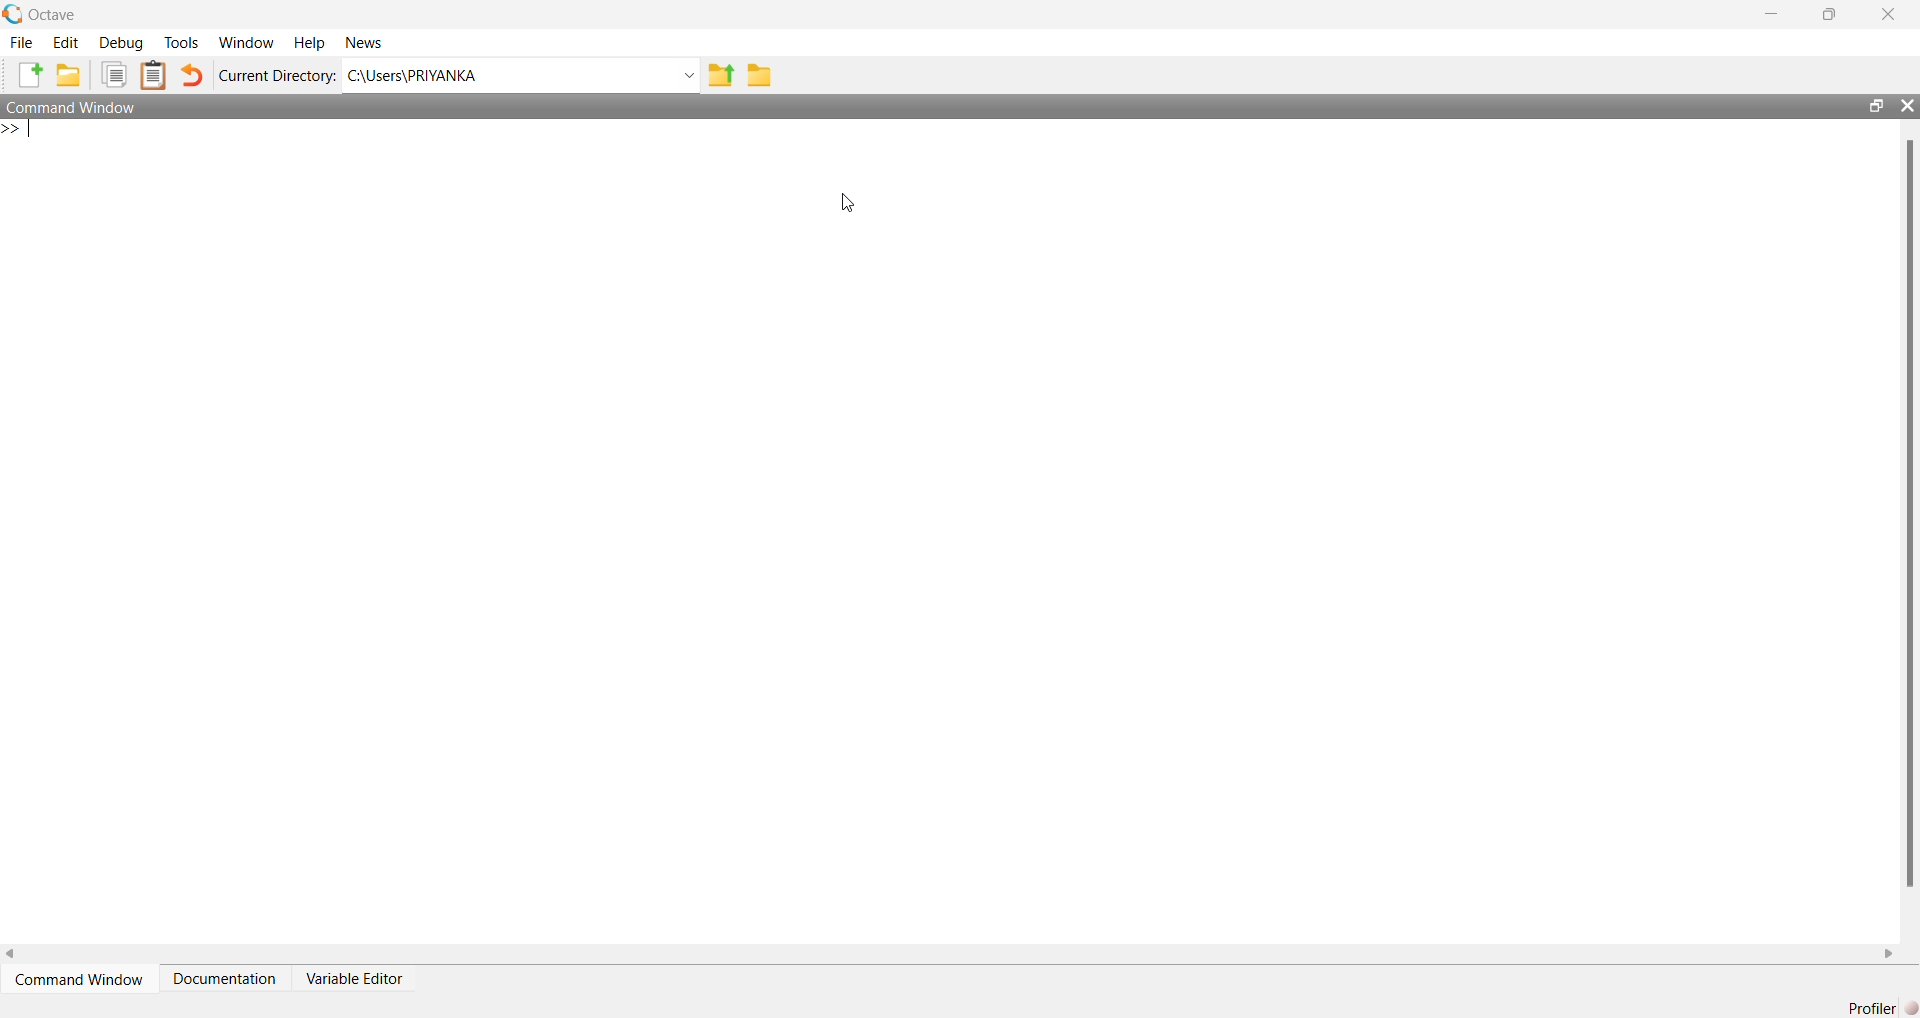  What do you see at coordinates (52, 14) in the screenshot?
I see `Octave` at bounding box center [52, 14].